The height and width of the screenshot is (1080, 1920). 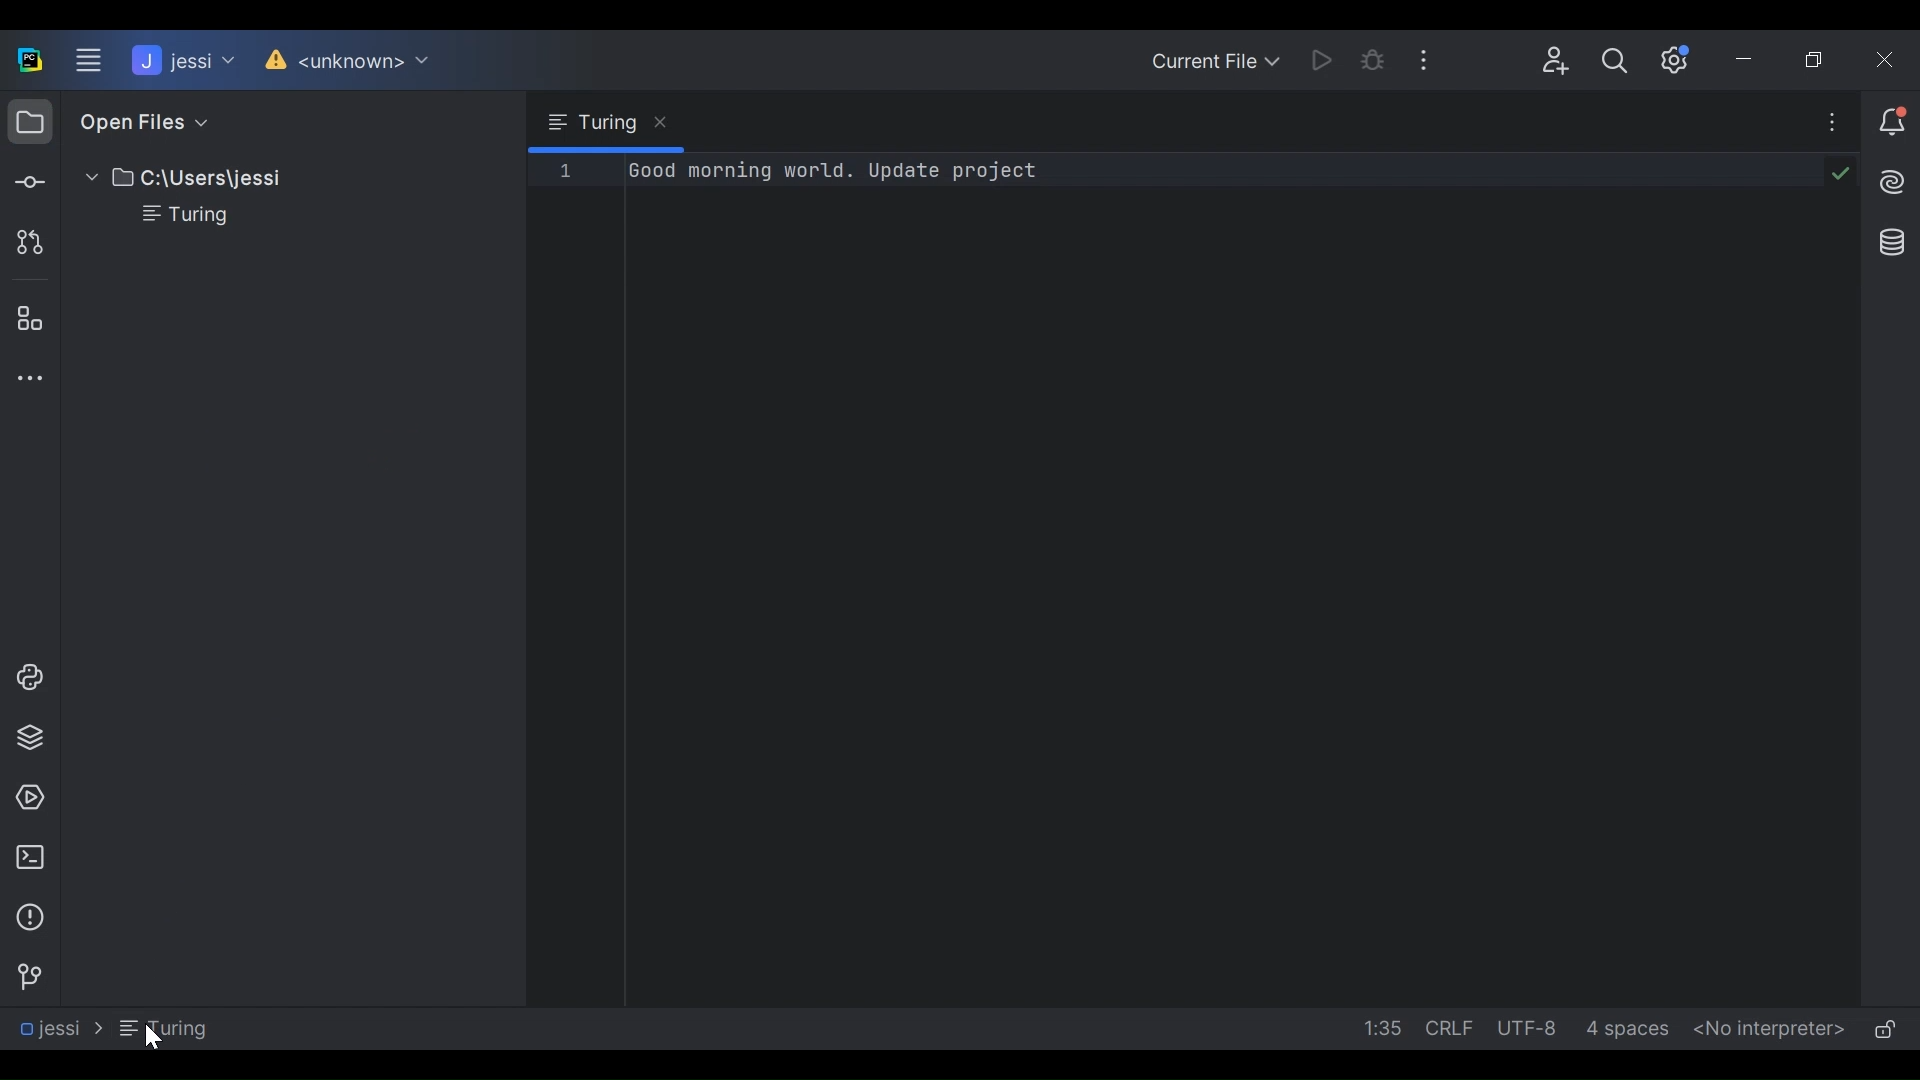 What do you see at coordinates (604, 122) in the screenshot?
I see `Browse tab` at bounding box center [604, 122].